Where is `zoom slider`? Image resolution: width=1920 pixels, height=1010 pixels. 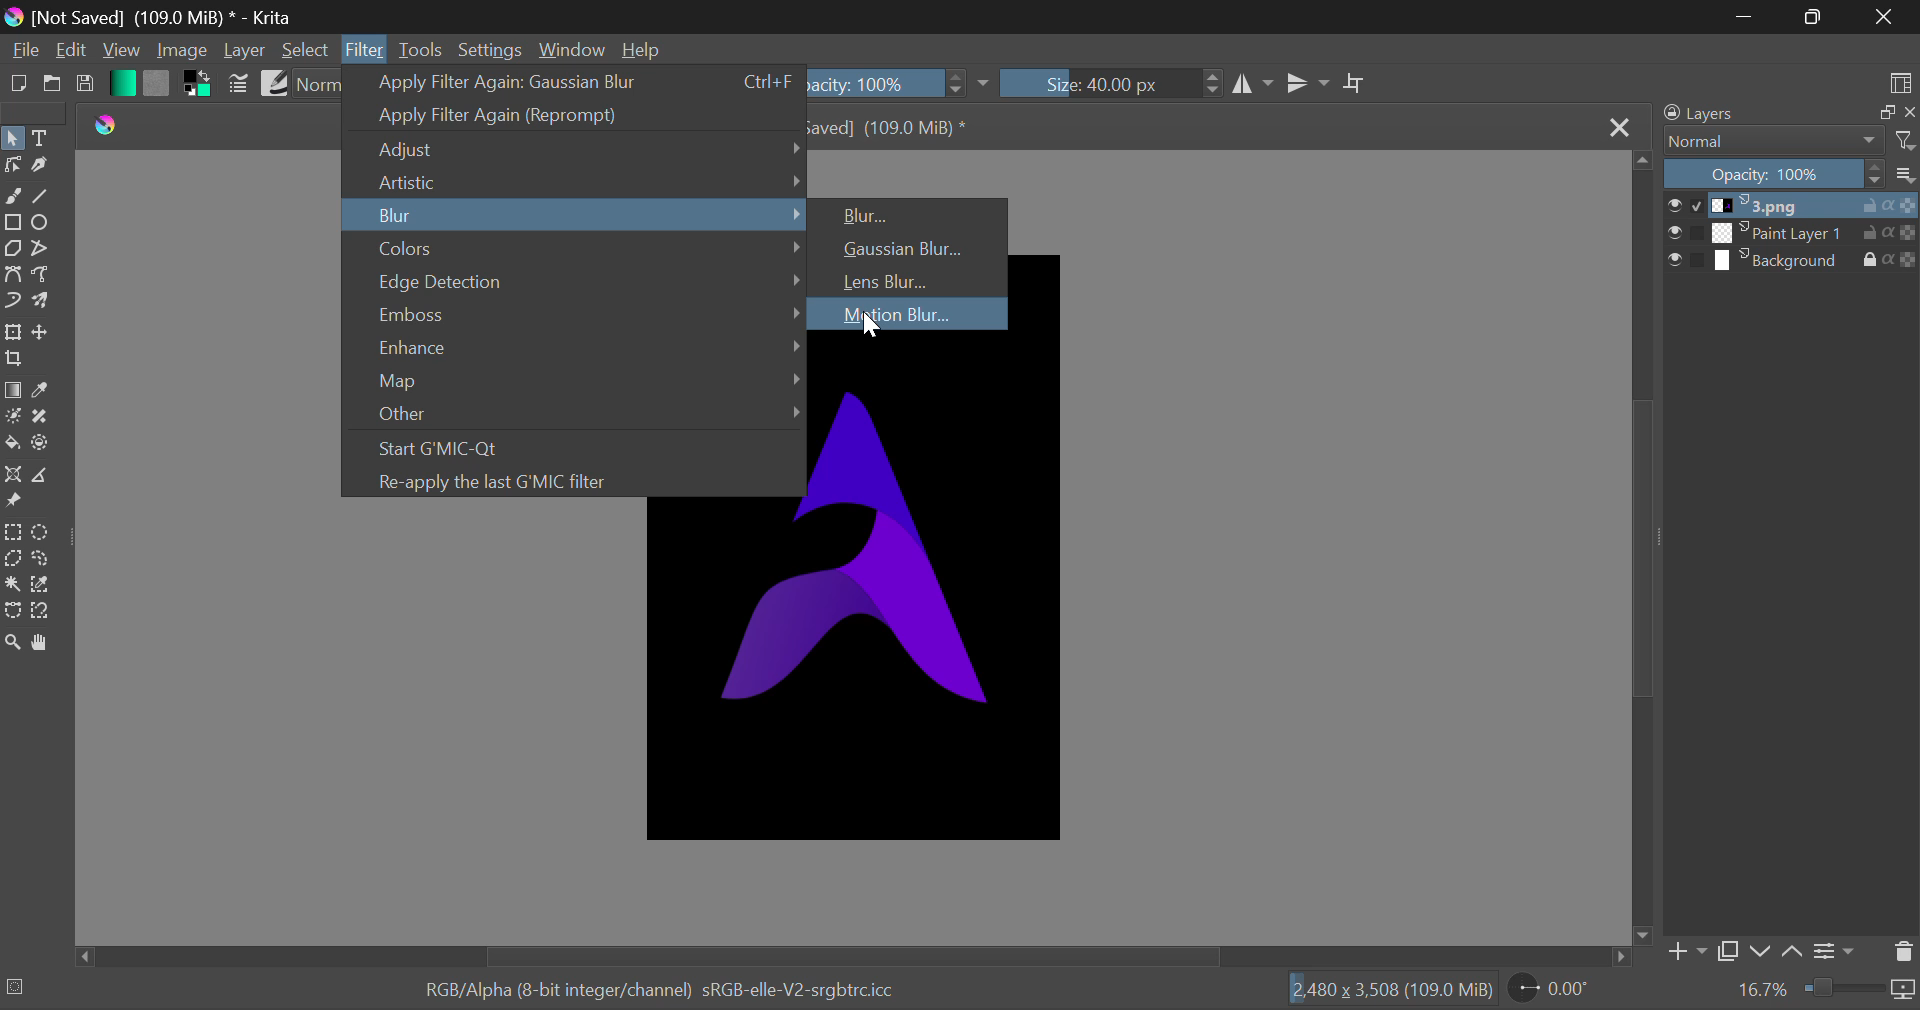 zoom slider is located at coordinates (1860, 990).